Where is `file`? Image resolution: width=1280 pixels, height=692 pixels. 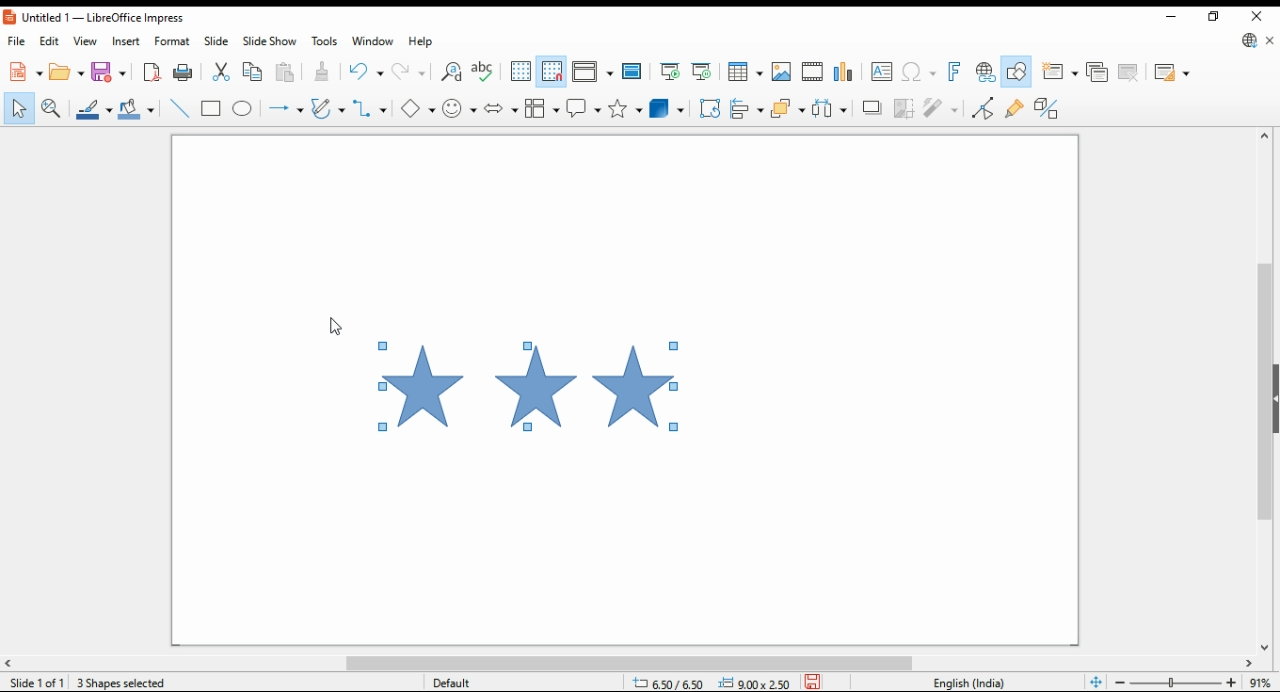
file is located at coordinates (17, 40).